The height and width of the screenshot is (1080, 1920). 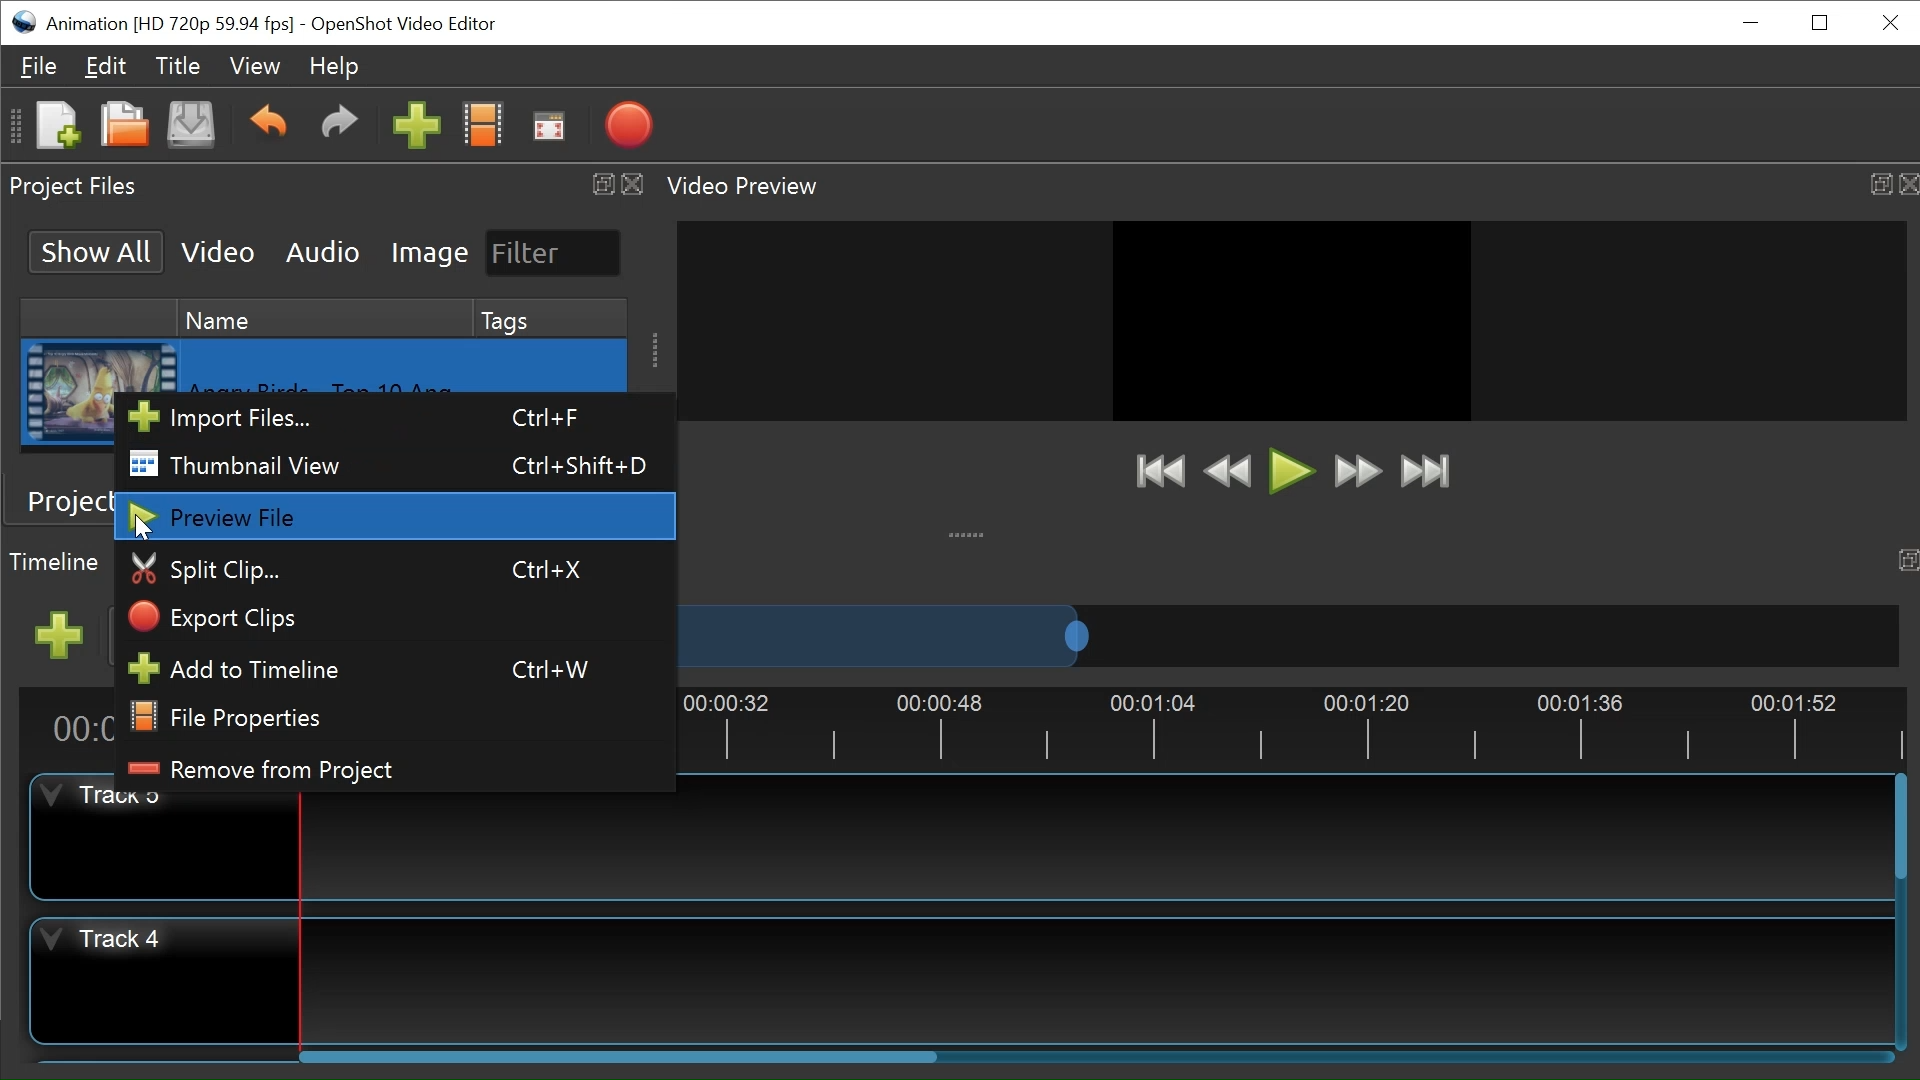 I want to click on Preview, so click(x=1231, y=473).